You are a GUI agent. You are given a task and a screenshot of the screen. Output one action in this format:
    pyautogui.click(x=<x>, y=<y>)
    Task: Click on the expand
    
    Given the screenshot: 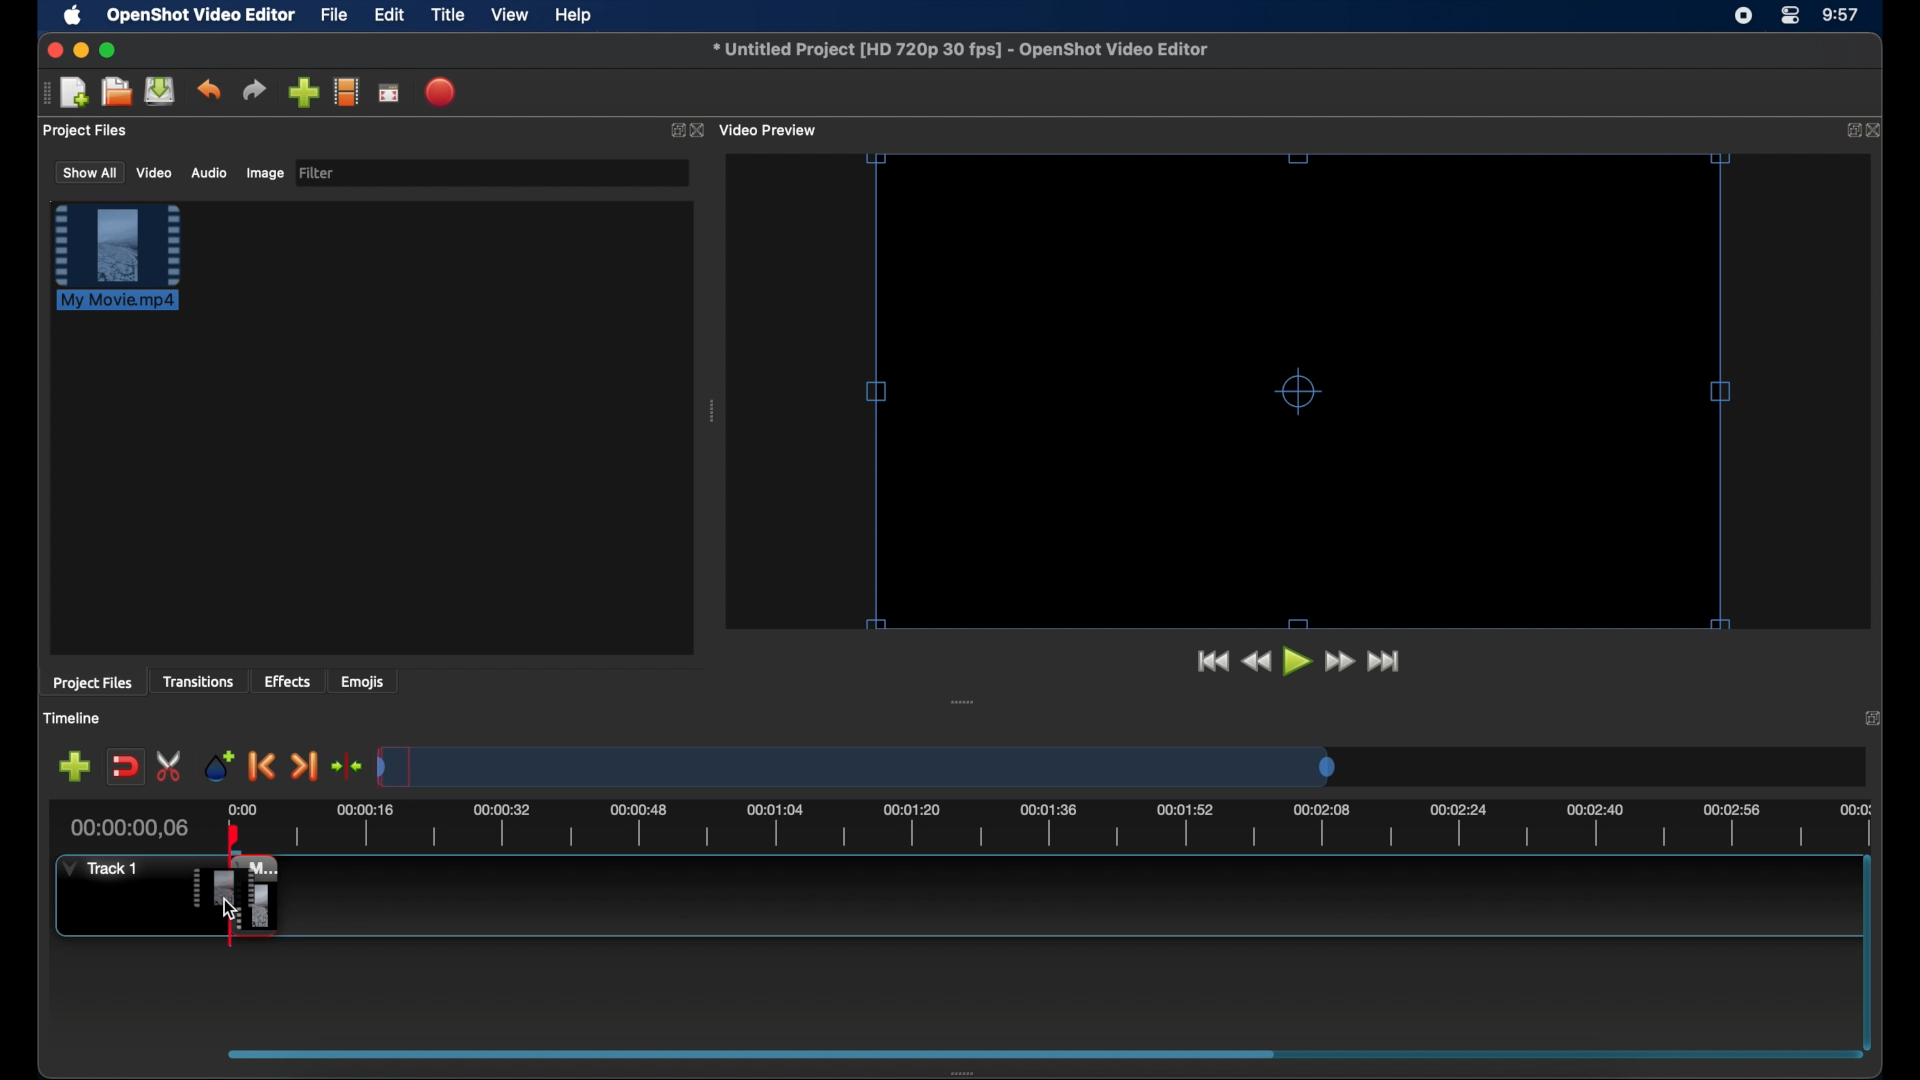 What is the action you would take?
    pyautogui.click(x=674, y=131)
    